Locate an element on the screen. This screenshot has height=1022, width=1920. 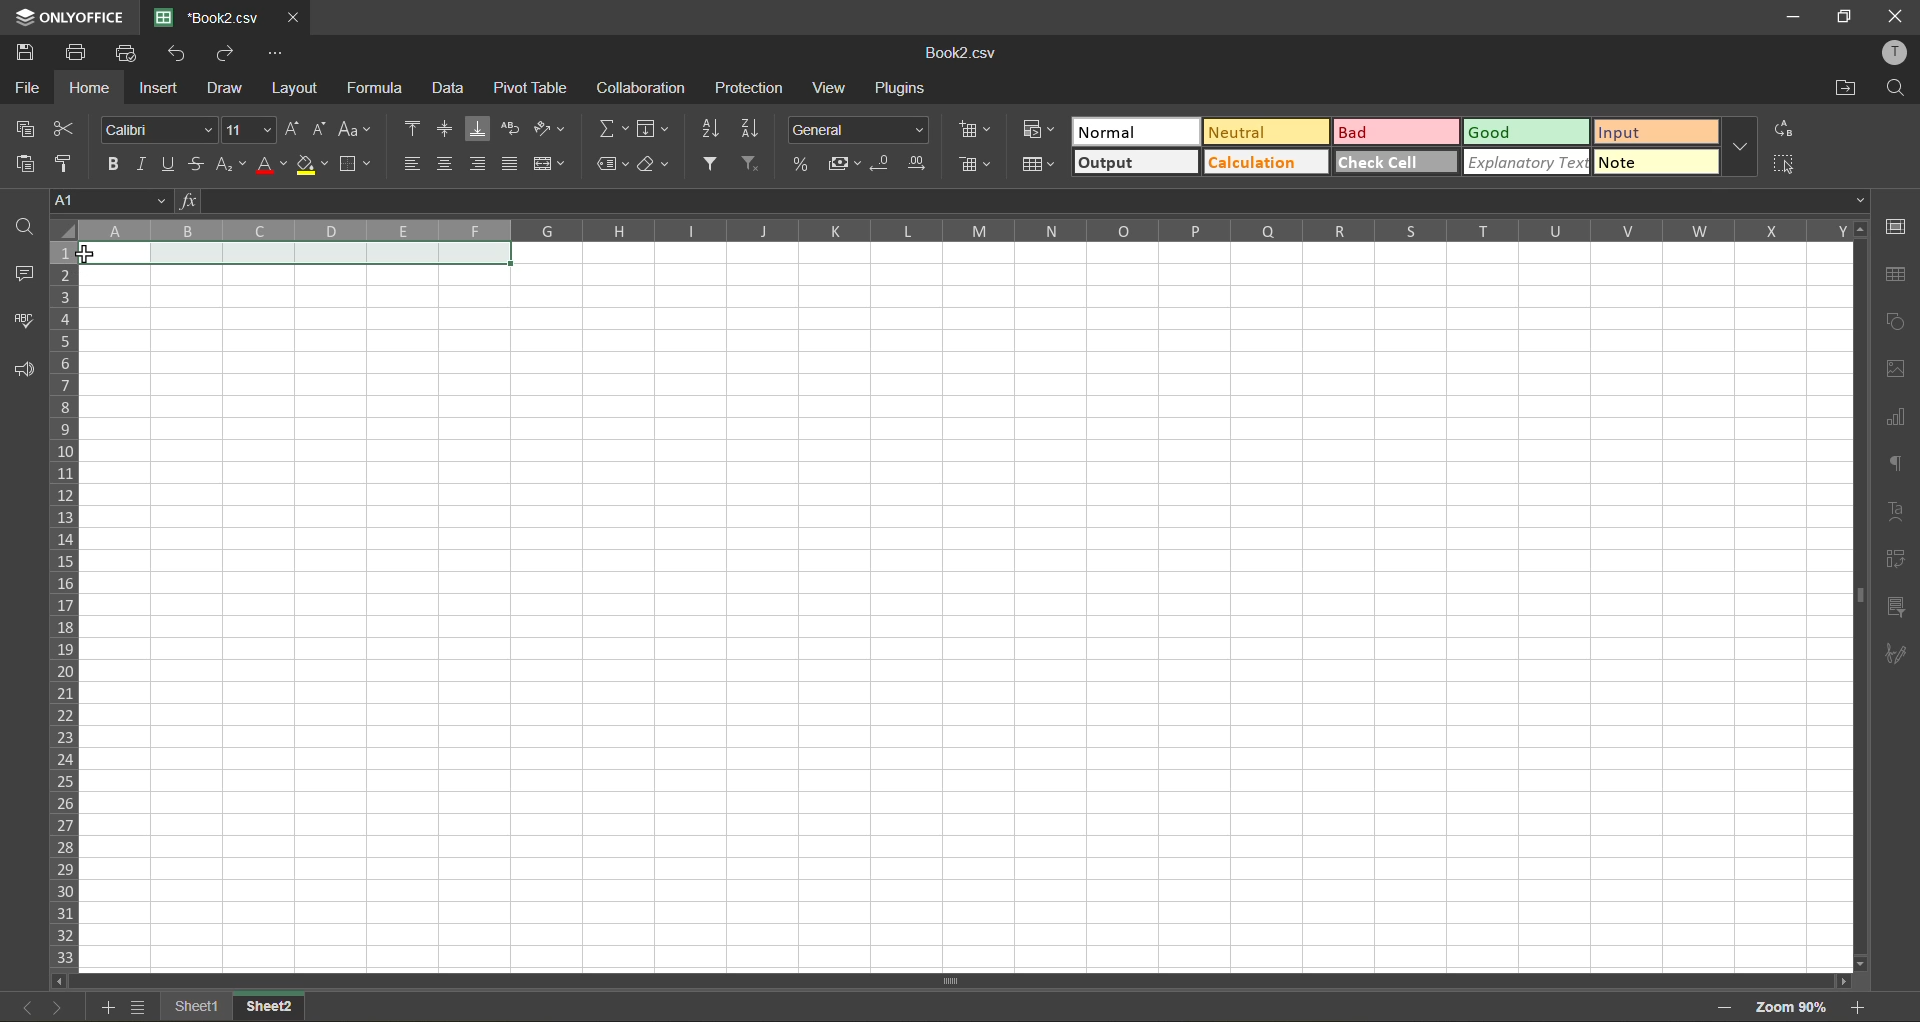
align bottom is located at coordinates (479, 128).